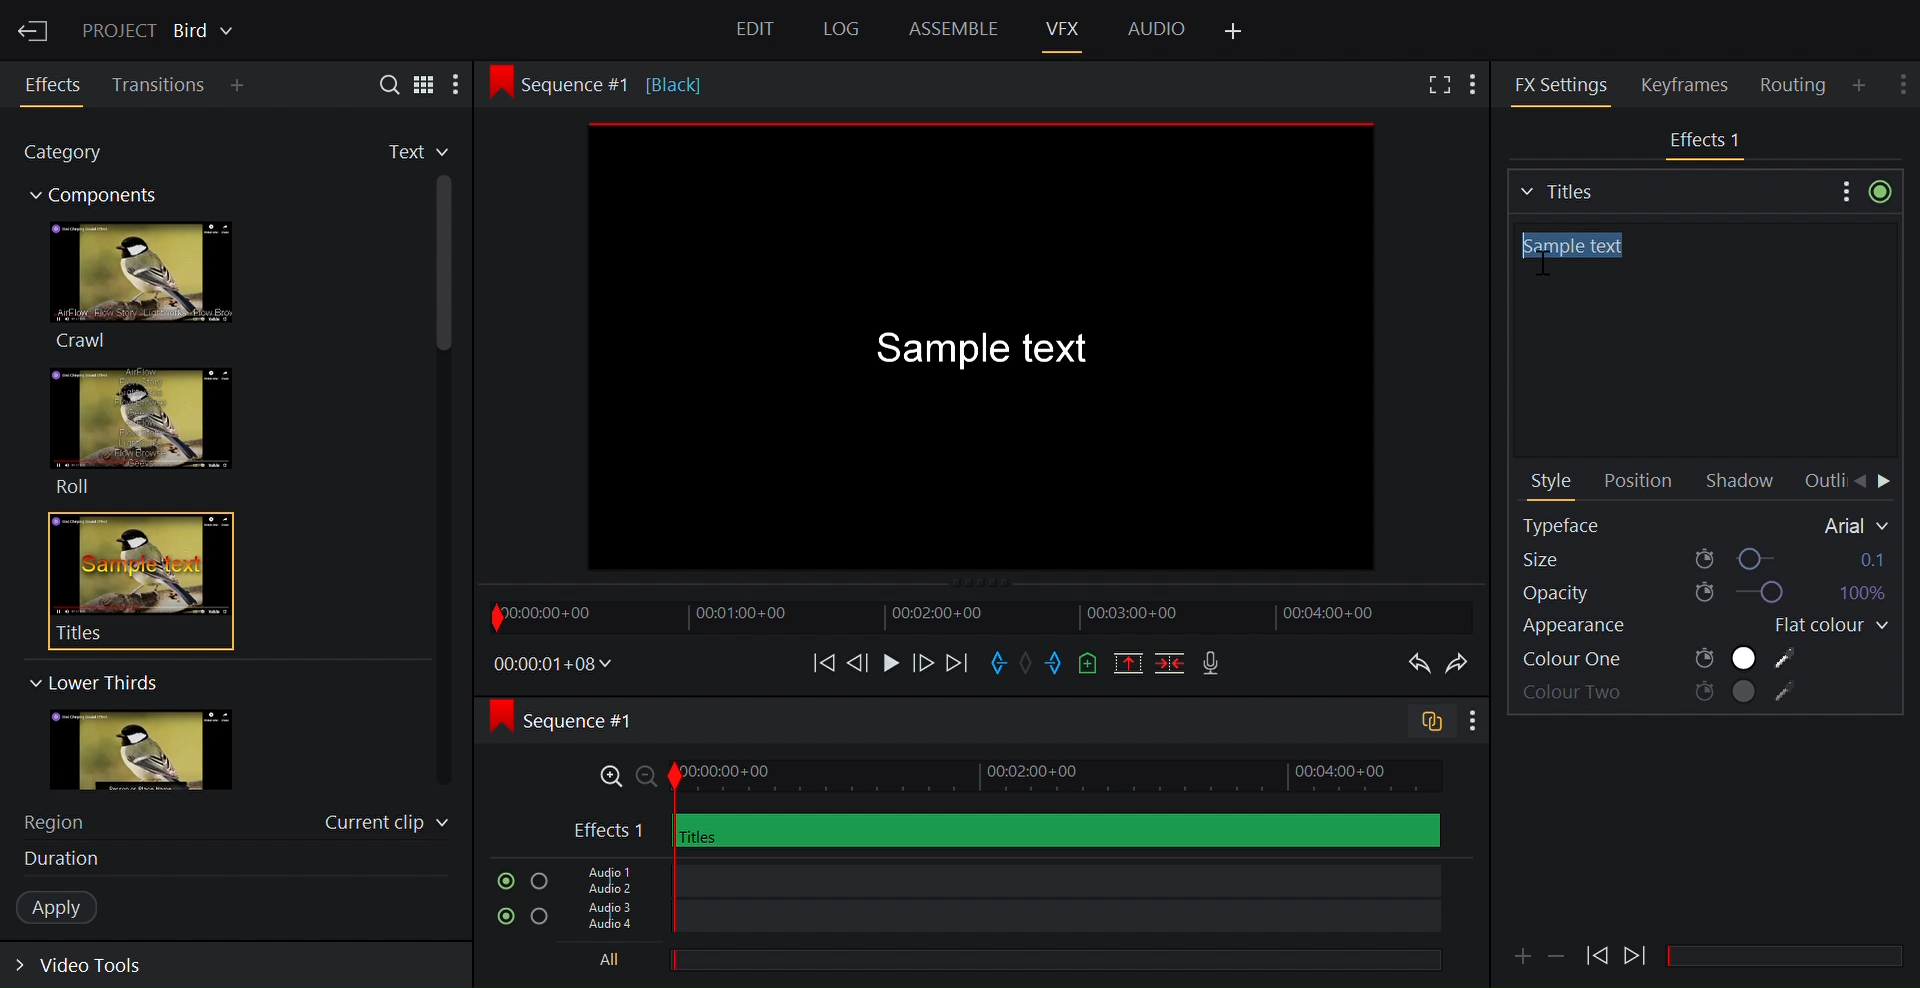 The image size is (1920, 988). I want to click on Nudge one frame backwards, so click(859, 661).